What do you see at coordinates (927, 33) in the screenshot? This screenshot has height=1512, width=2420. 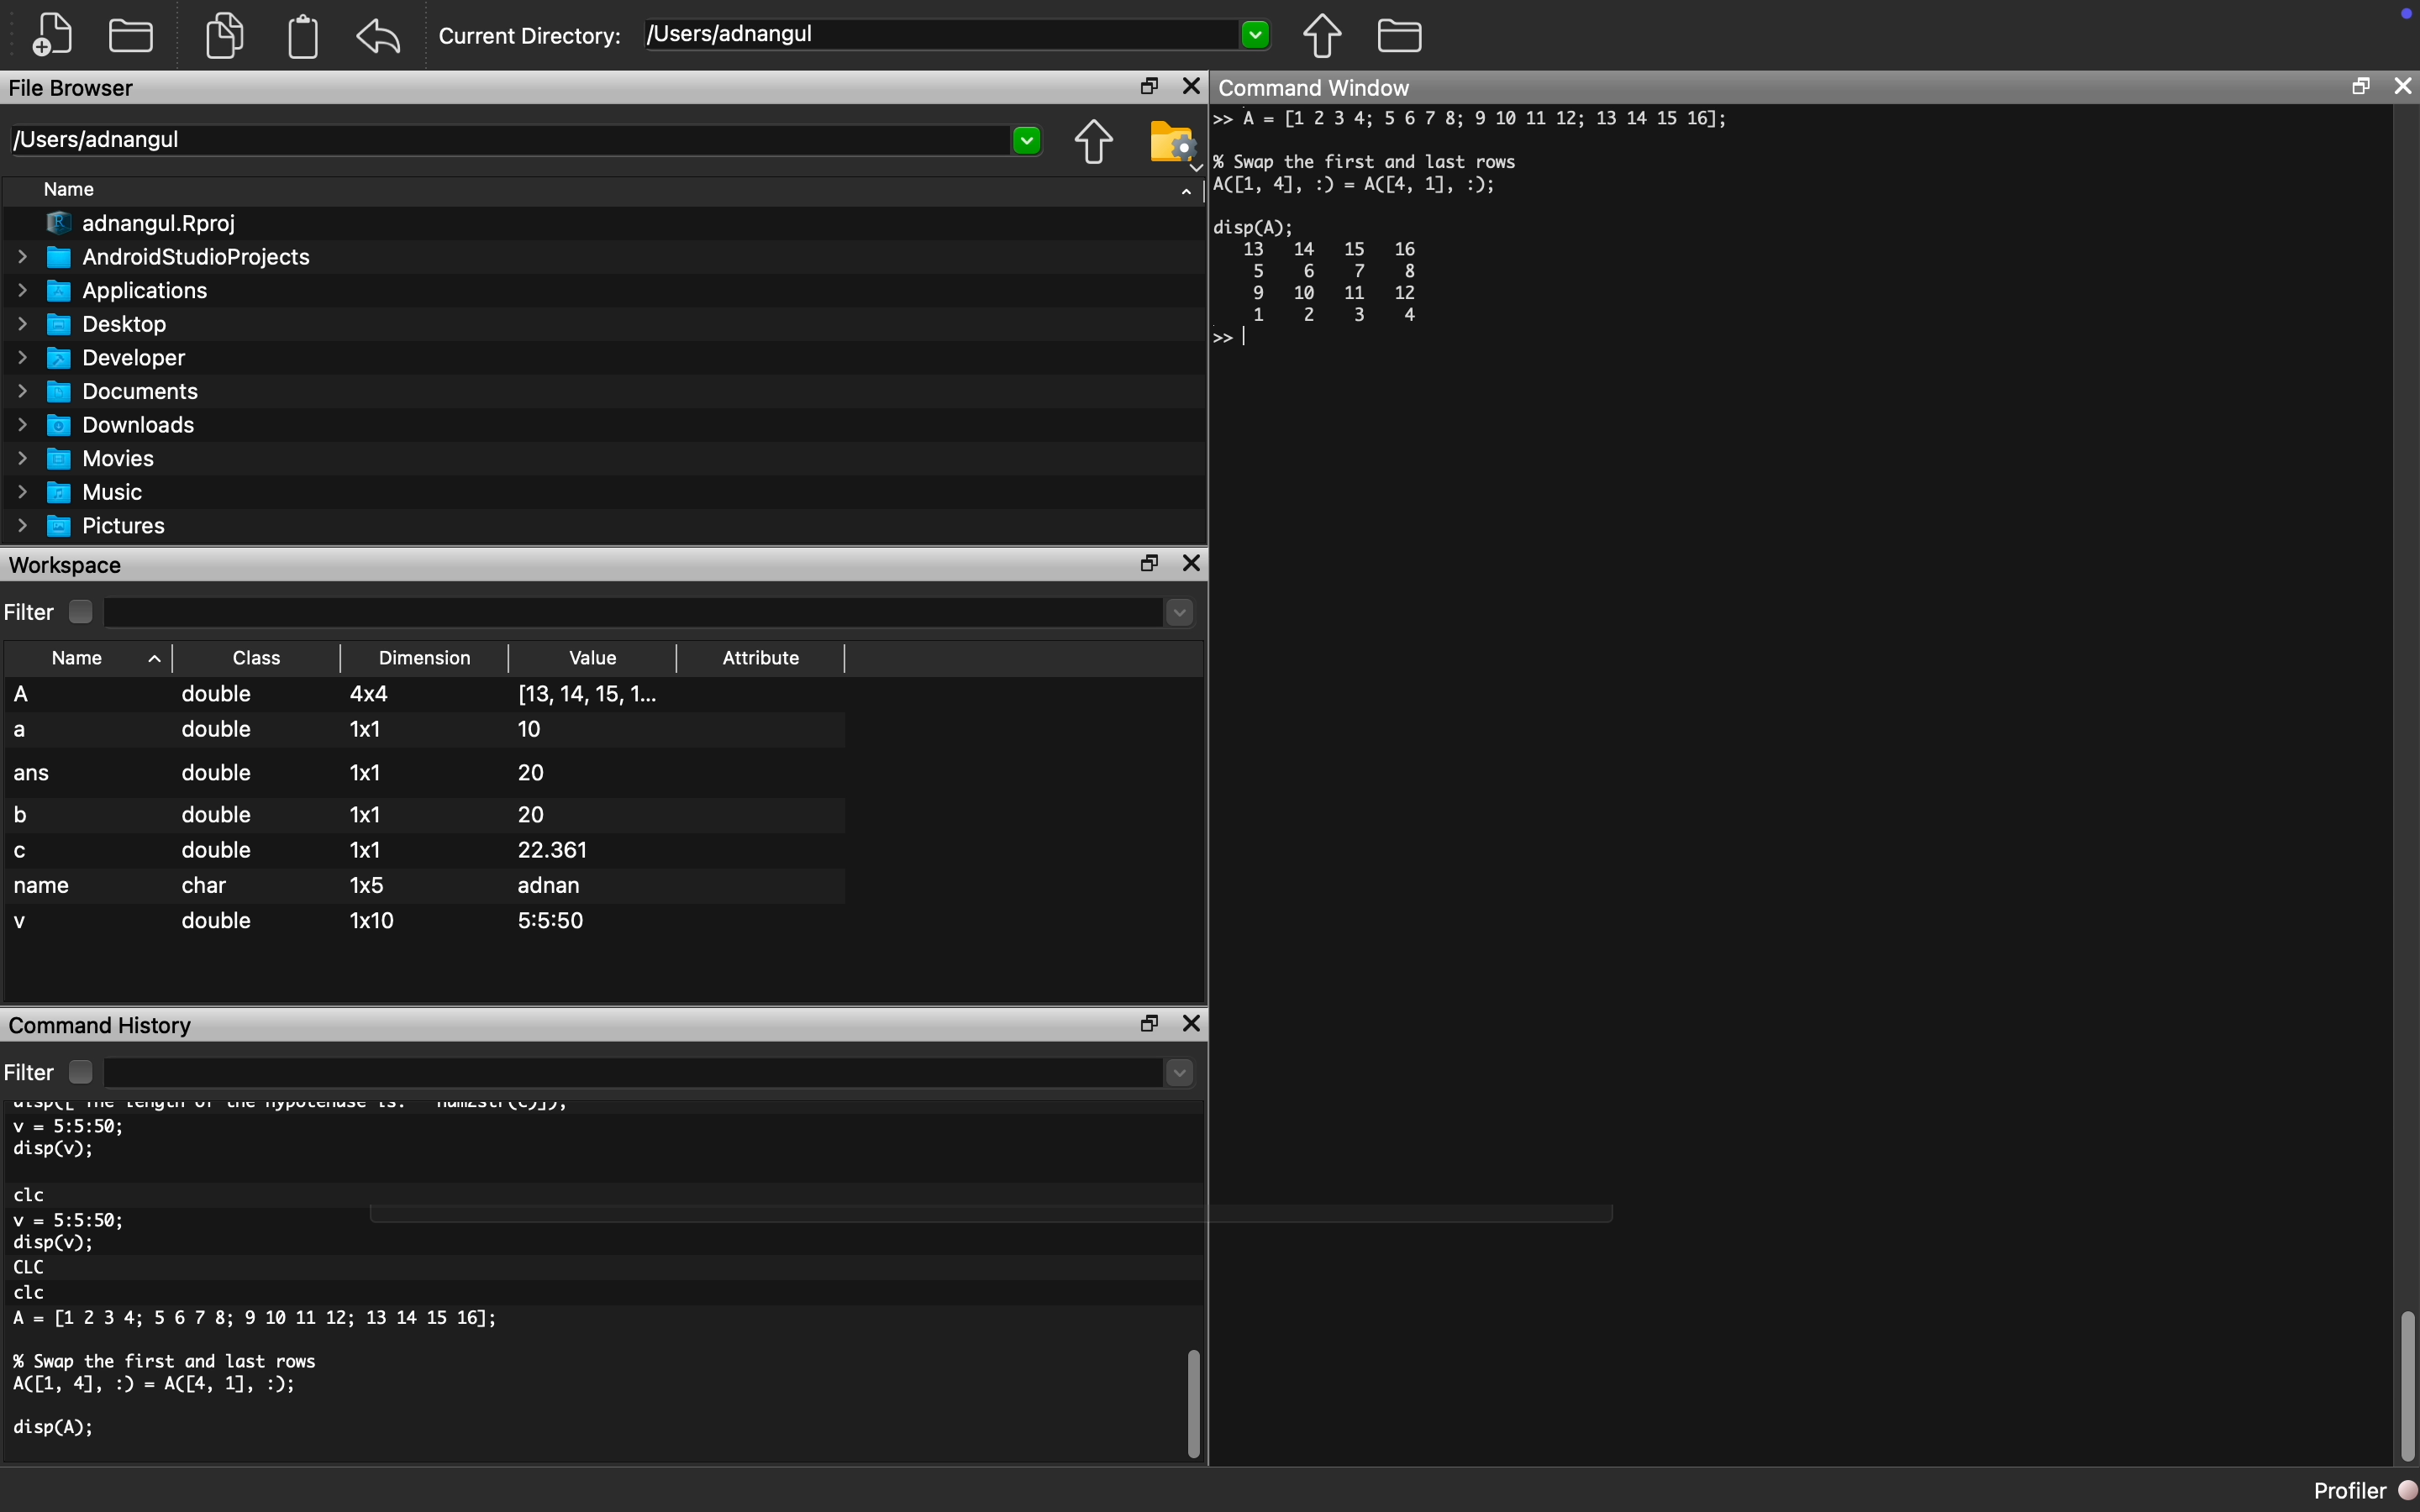 I see `/Users/adnangul` at bounding box center [927, 33].